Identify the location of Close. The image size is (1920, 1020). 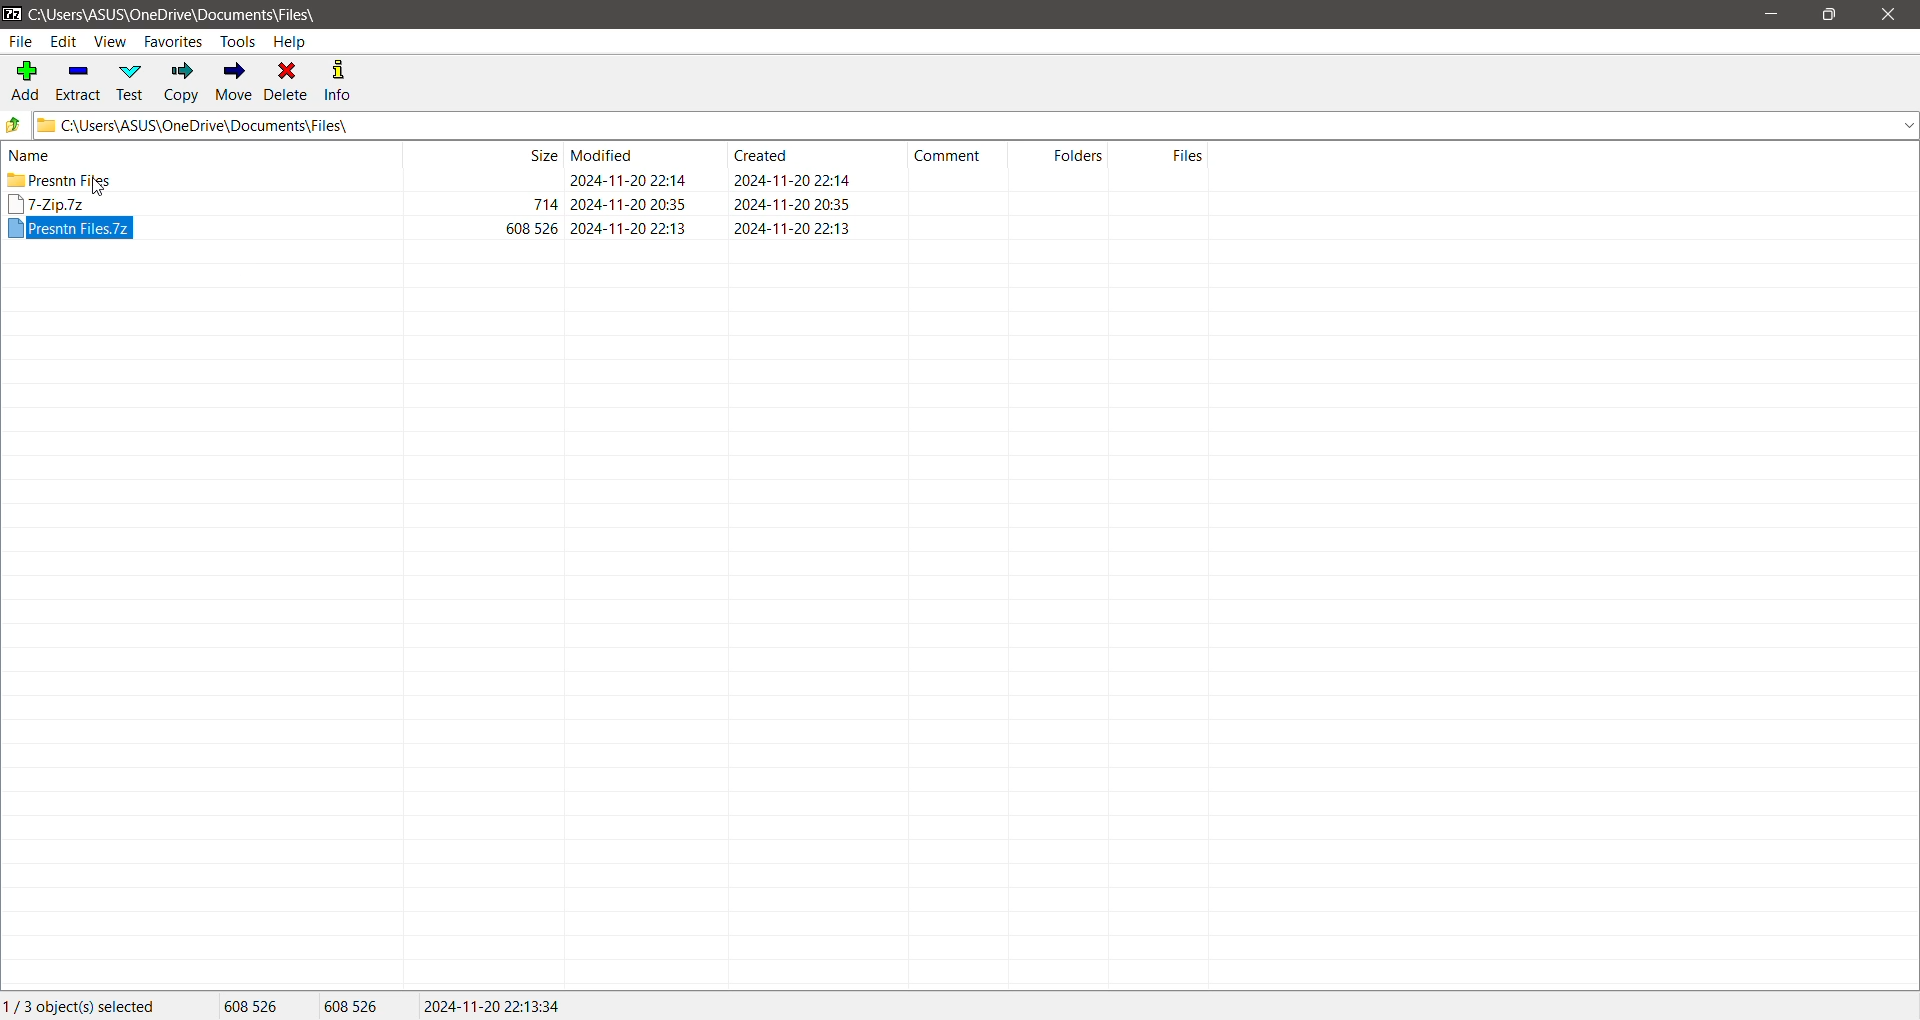
(1892, 15).